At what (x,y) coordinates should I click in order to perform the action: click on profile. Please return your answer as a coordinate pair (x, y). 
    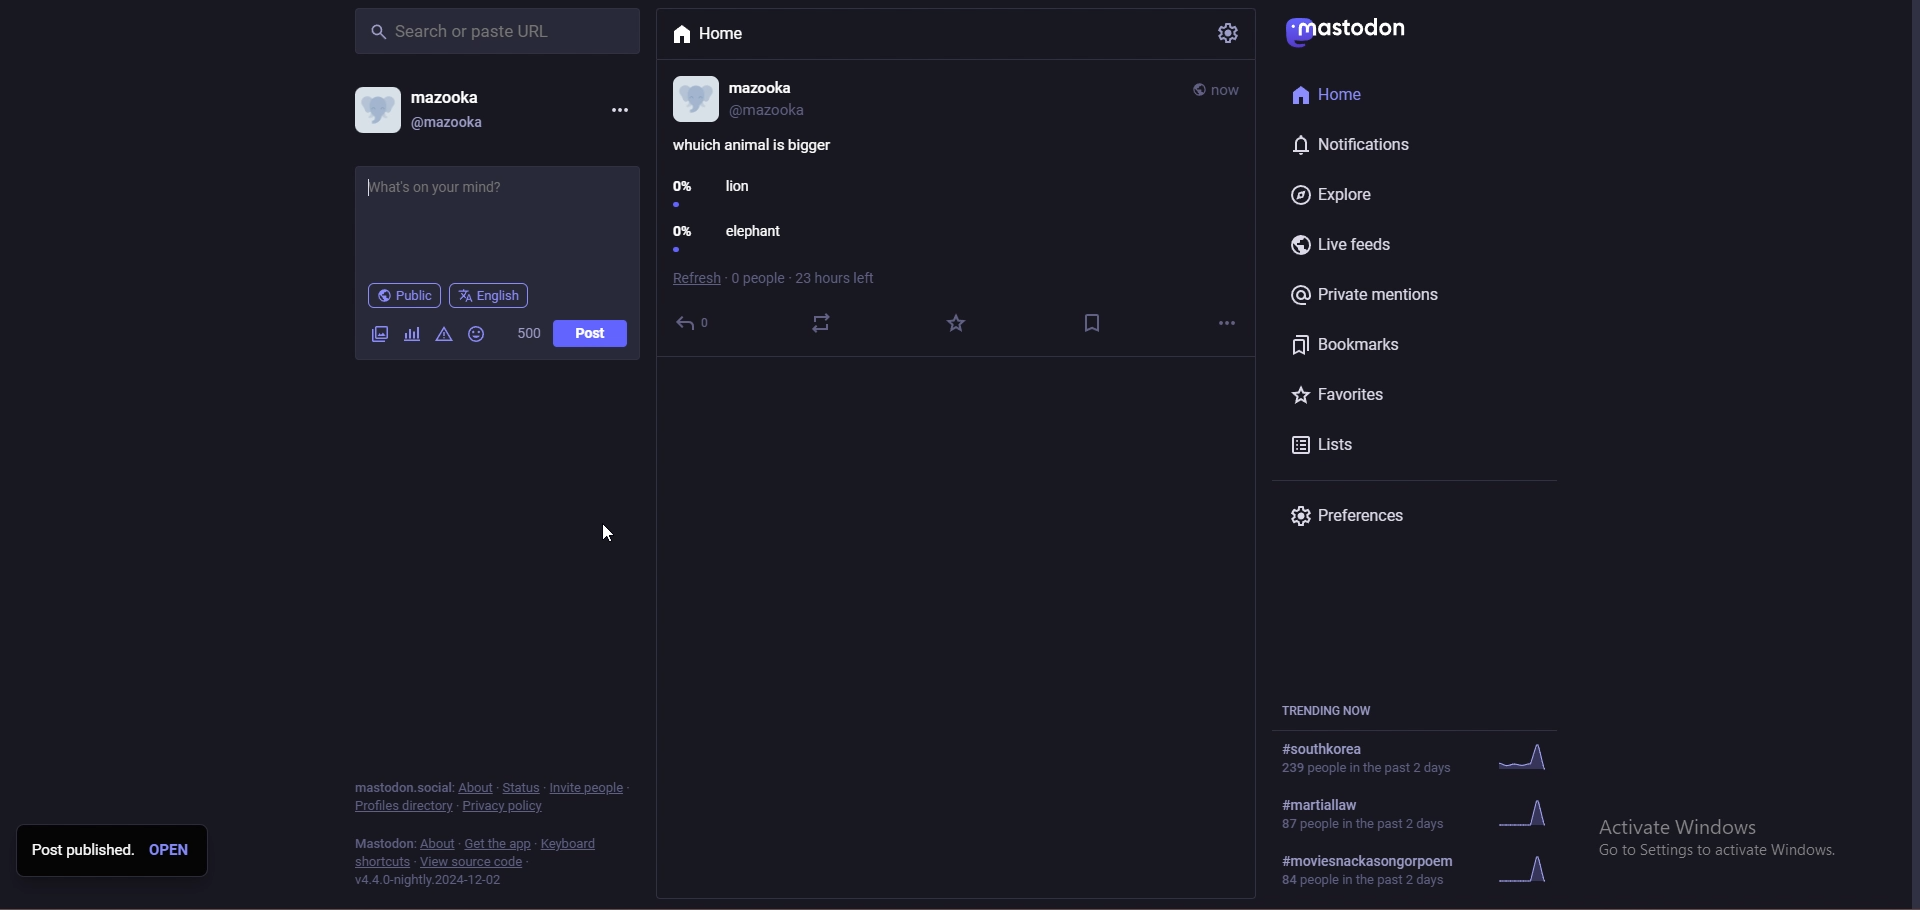
    Looking at the image, I should click on (376, 109).